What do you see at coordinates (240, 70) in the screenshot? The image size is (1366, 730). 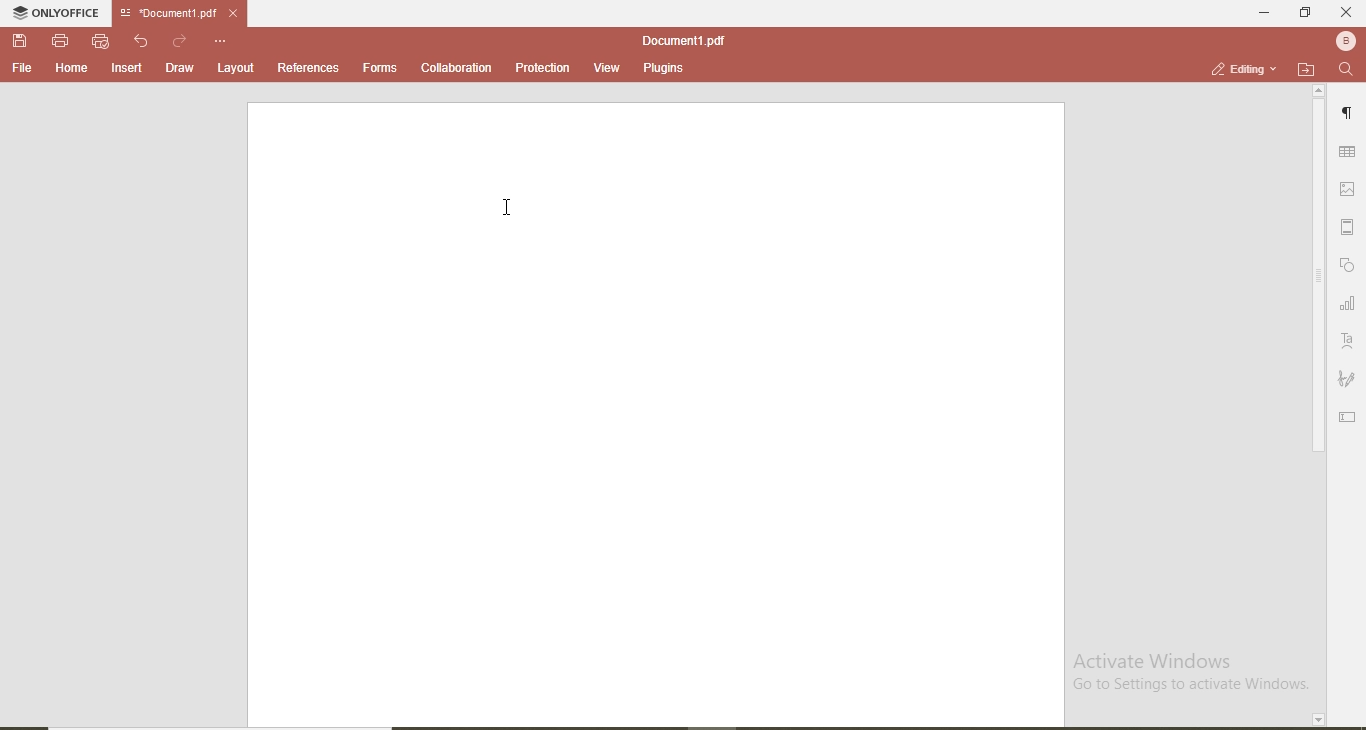 I see `layout` at bounding box center [240, 70].